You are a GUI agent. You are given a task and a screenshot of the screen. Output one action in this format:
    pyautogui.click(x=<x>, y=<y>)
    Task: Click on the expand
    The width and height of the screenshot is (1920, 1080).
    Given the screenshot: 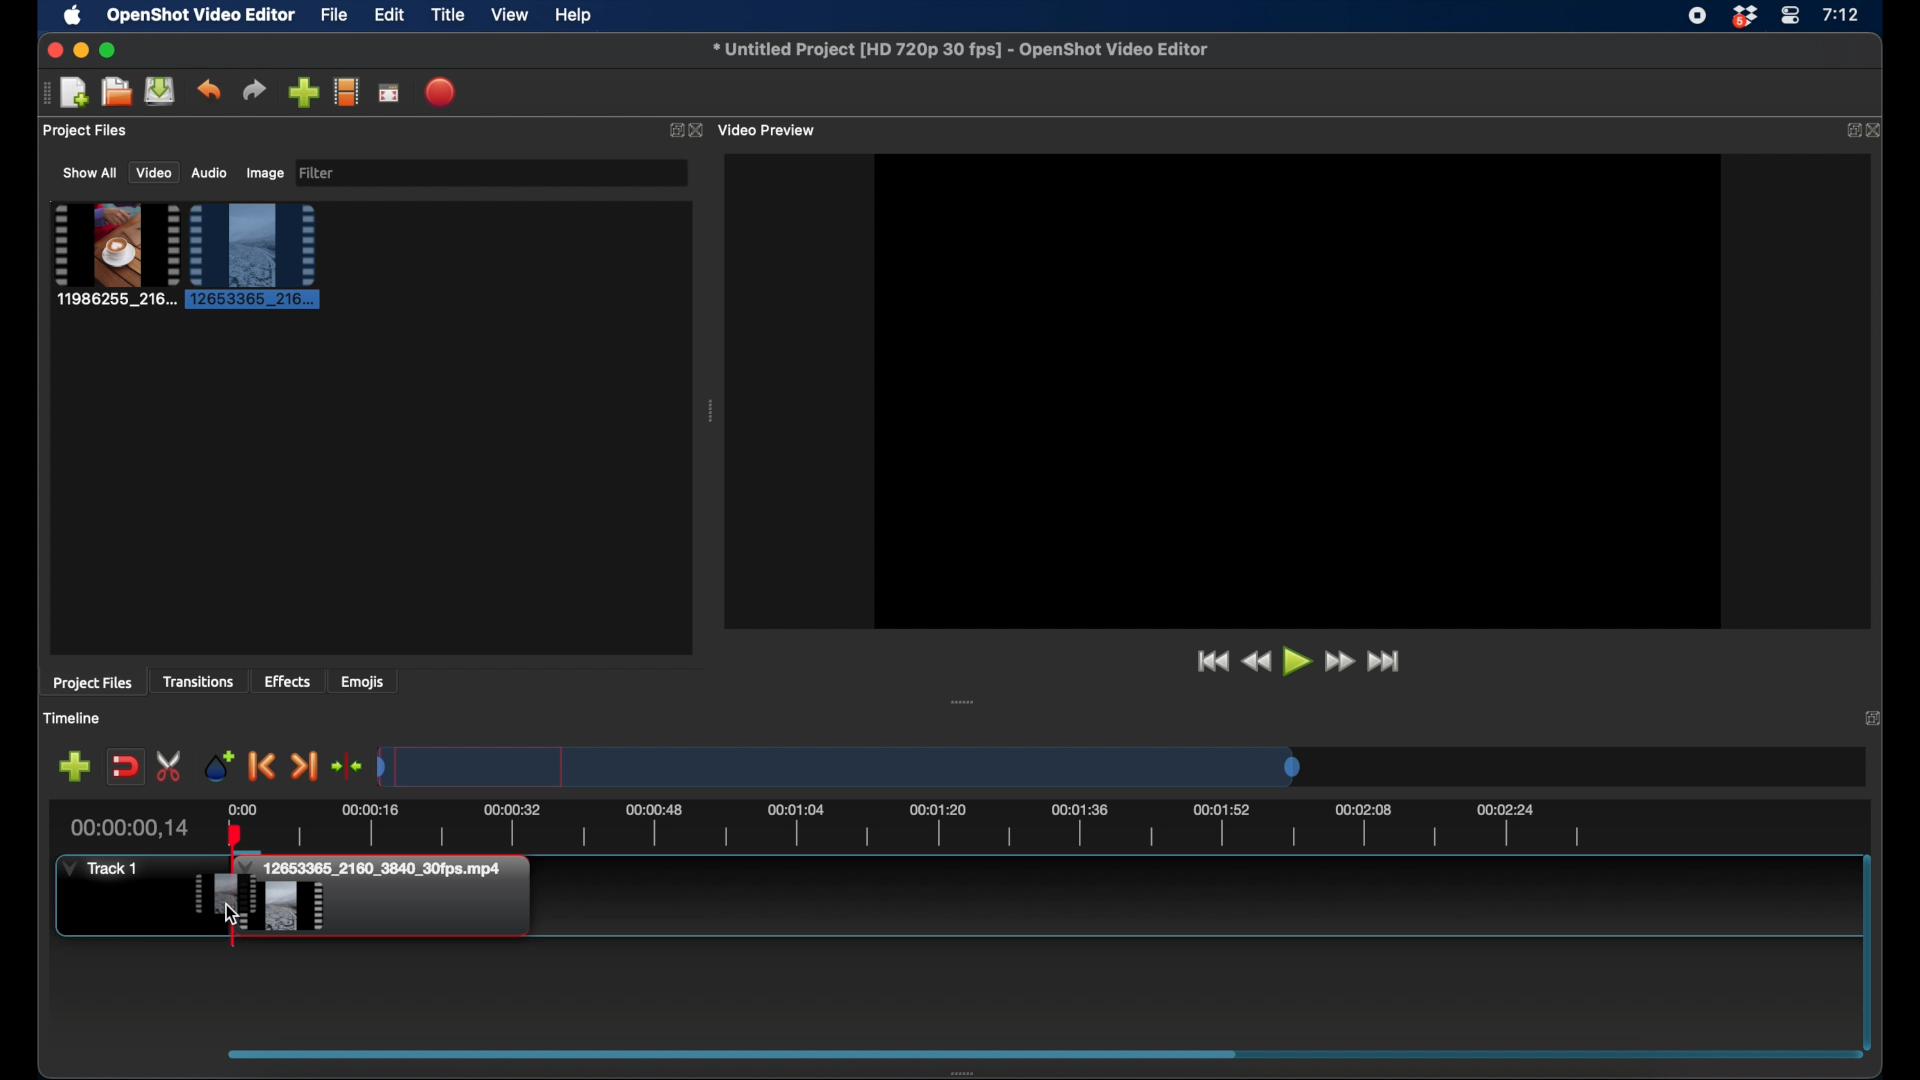 What is the action you would take?
    pyautogui.click(x=1852, y=131)
    